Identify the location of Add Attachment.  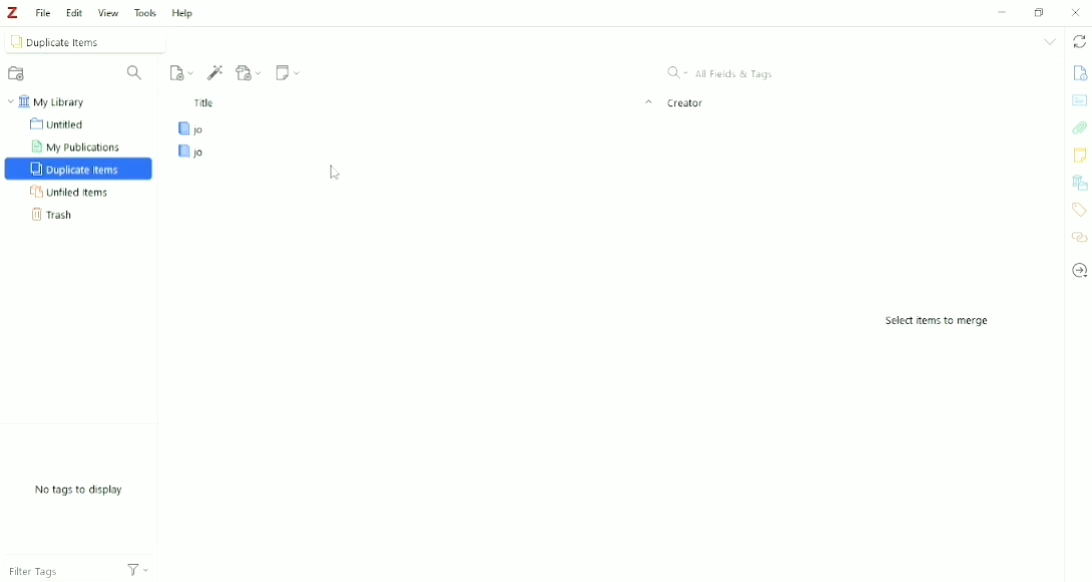
(250, 73).